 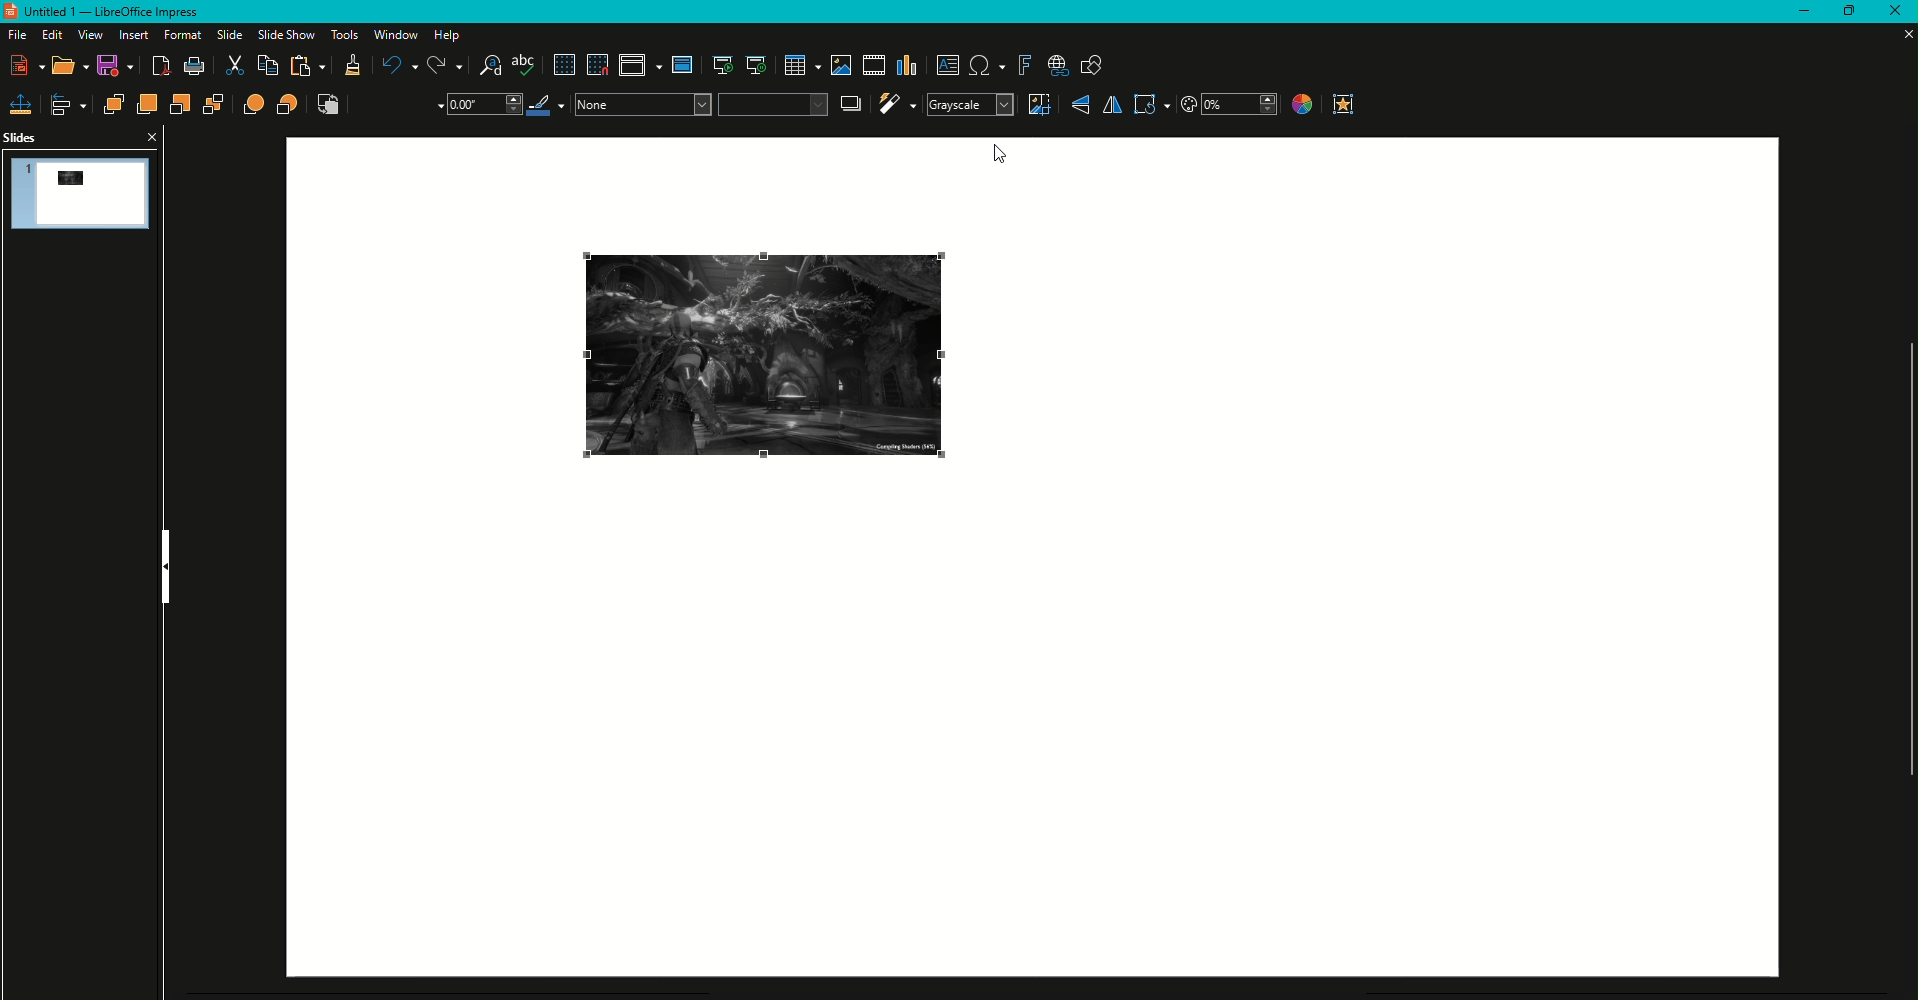 What do you see at coordinates (969, 105) in the screenshot?
I see `Image Mode` at bounding box center [969, 105].